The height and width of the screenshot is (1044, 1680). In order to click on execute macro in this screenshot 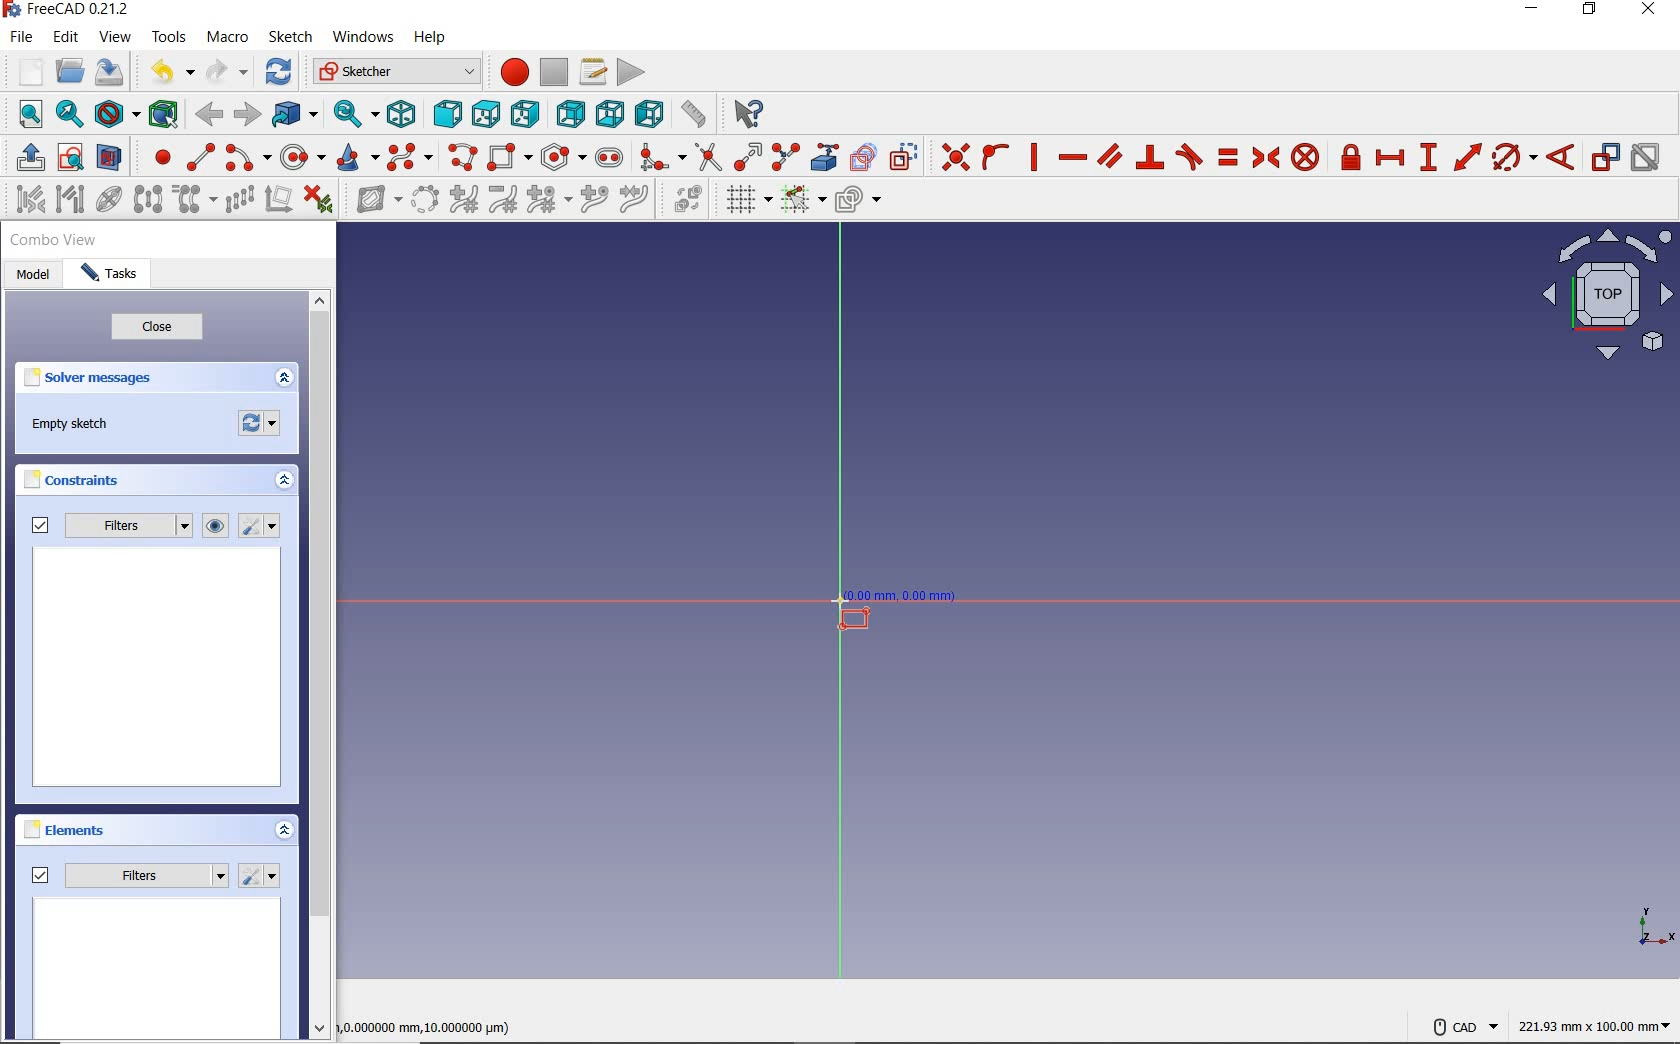, I will do `click(631, 72)`.